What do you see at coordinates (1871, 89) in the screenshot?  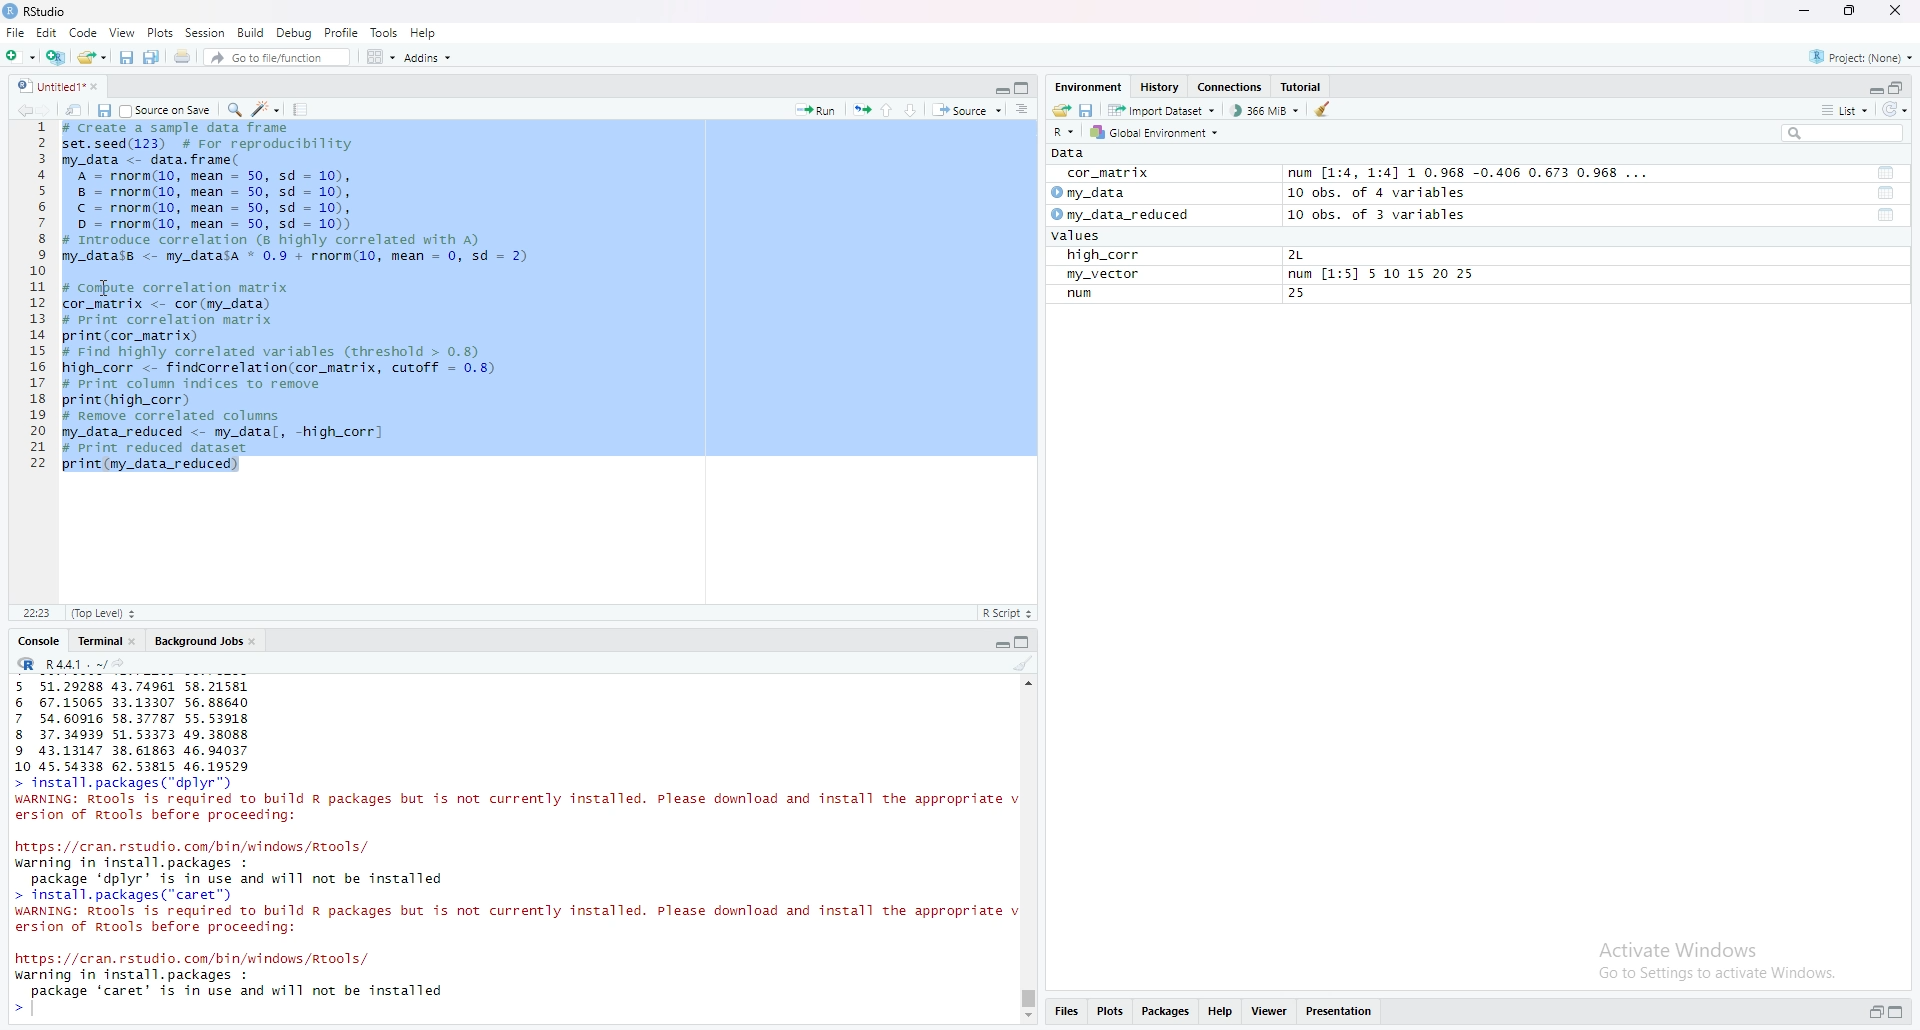 I see `Collapse` at bounding box center [1871, 89].